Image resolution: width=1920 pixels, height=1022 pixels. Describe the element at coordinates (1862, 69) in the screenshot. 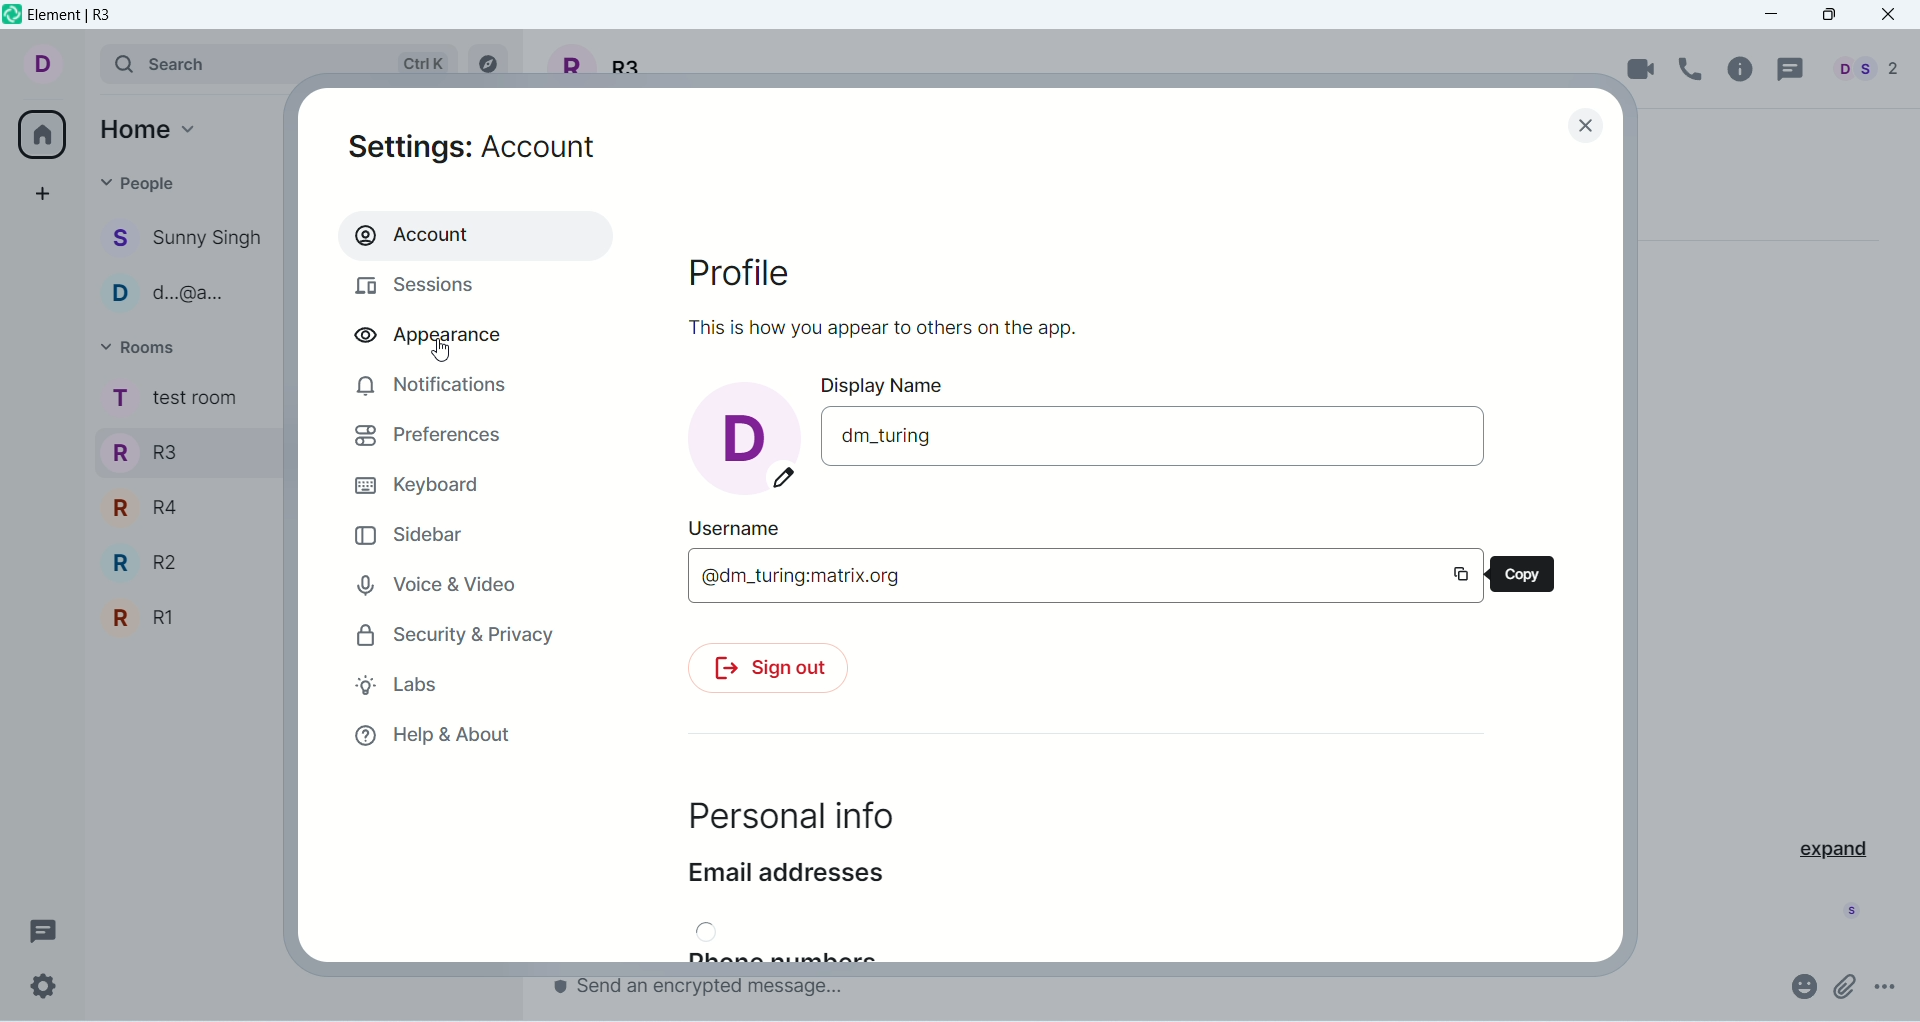

I see `people` at that location.